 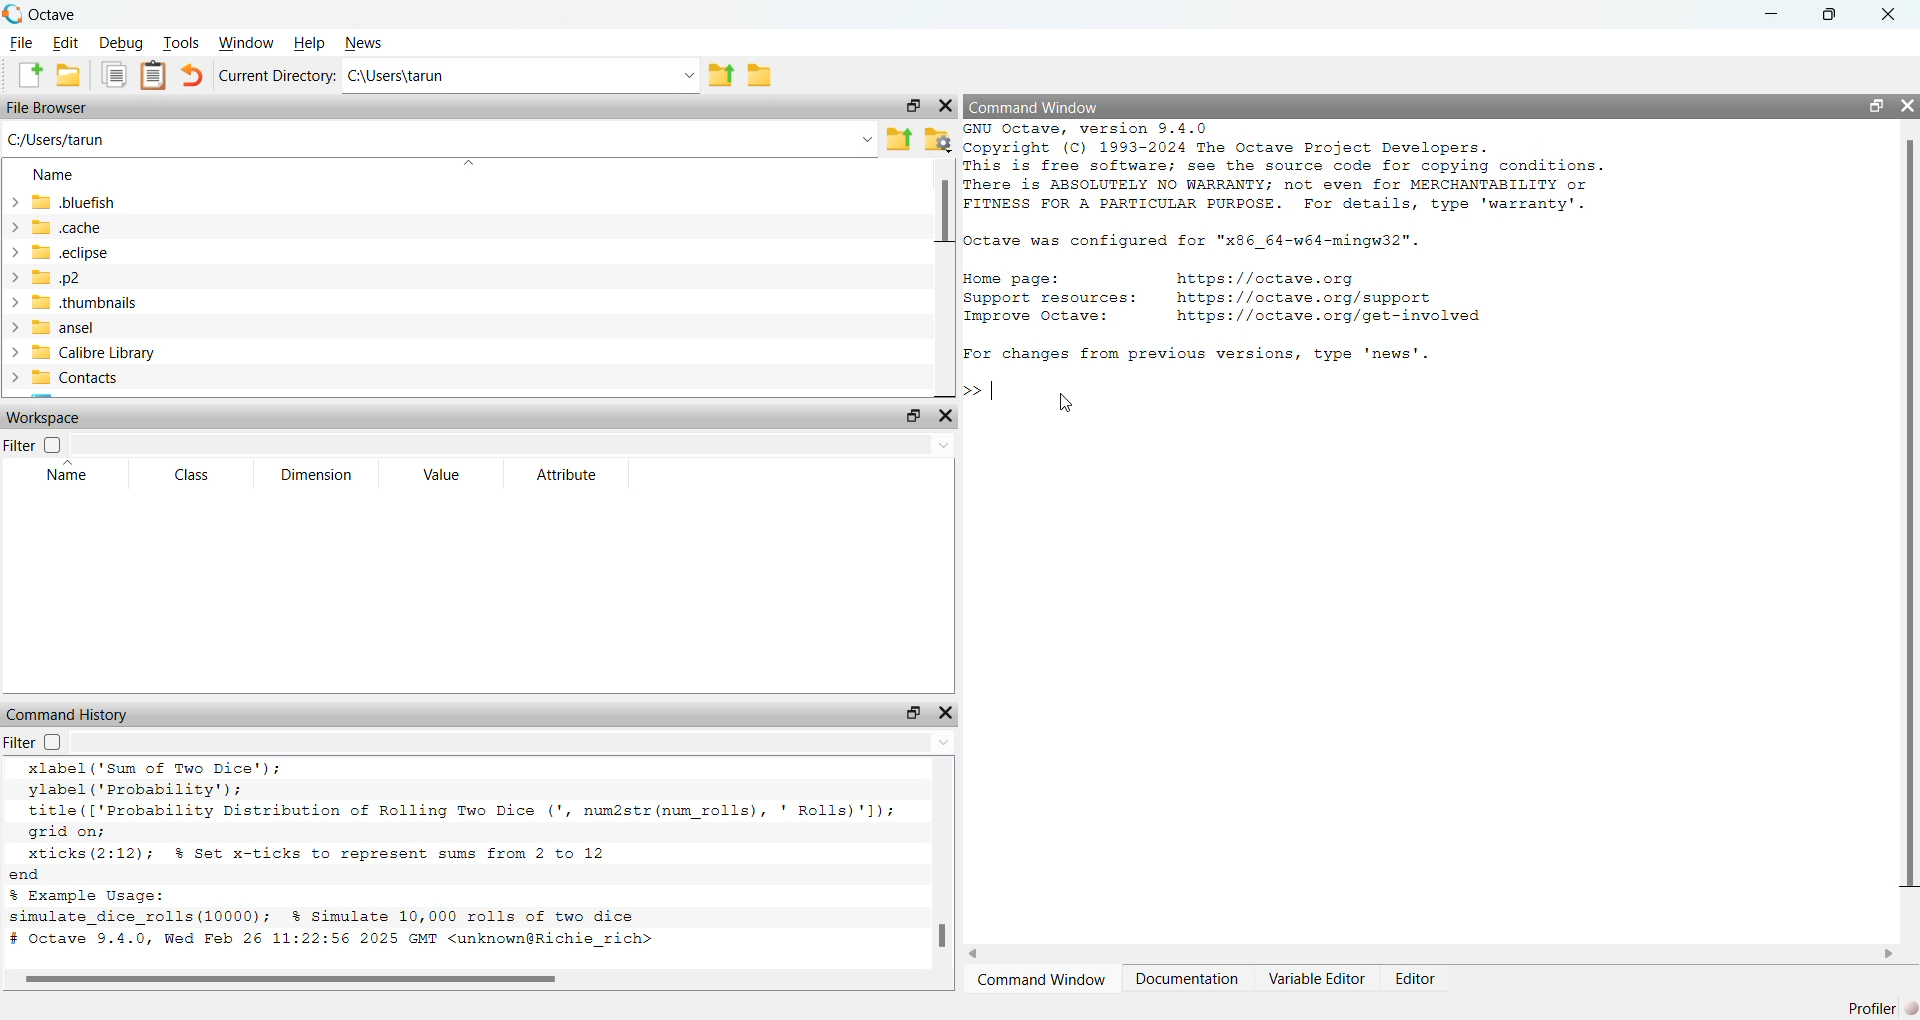 I want to click on Close, so click(x=948, y=416).